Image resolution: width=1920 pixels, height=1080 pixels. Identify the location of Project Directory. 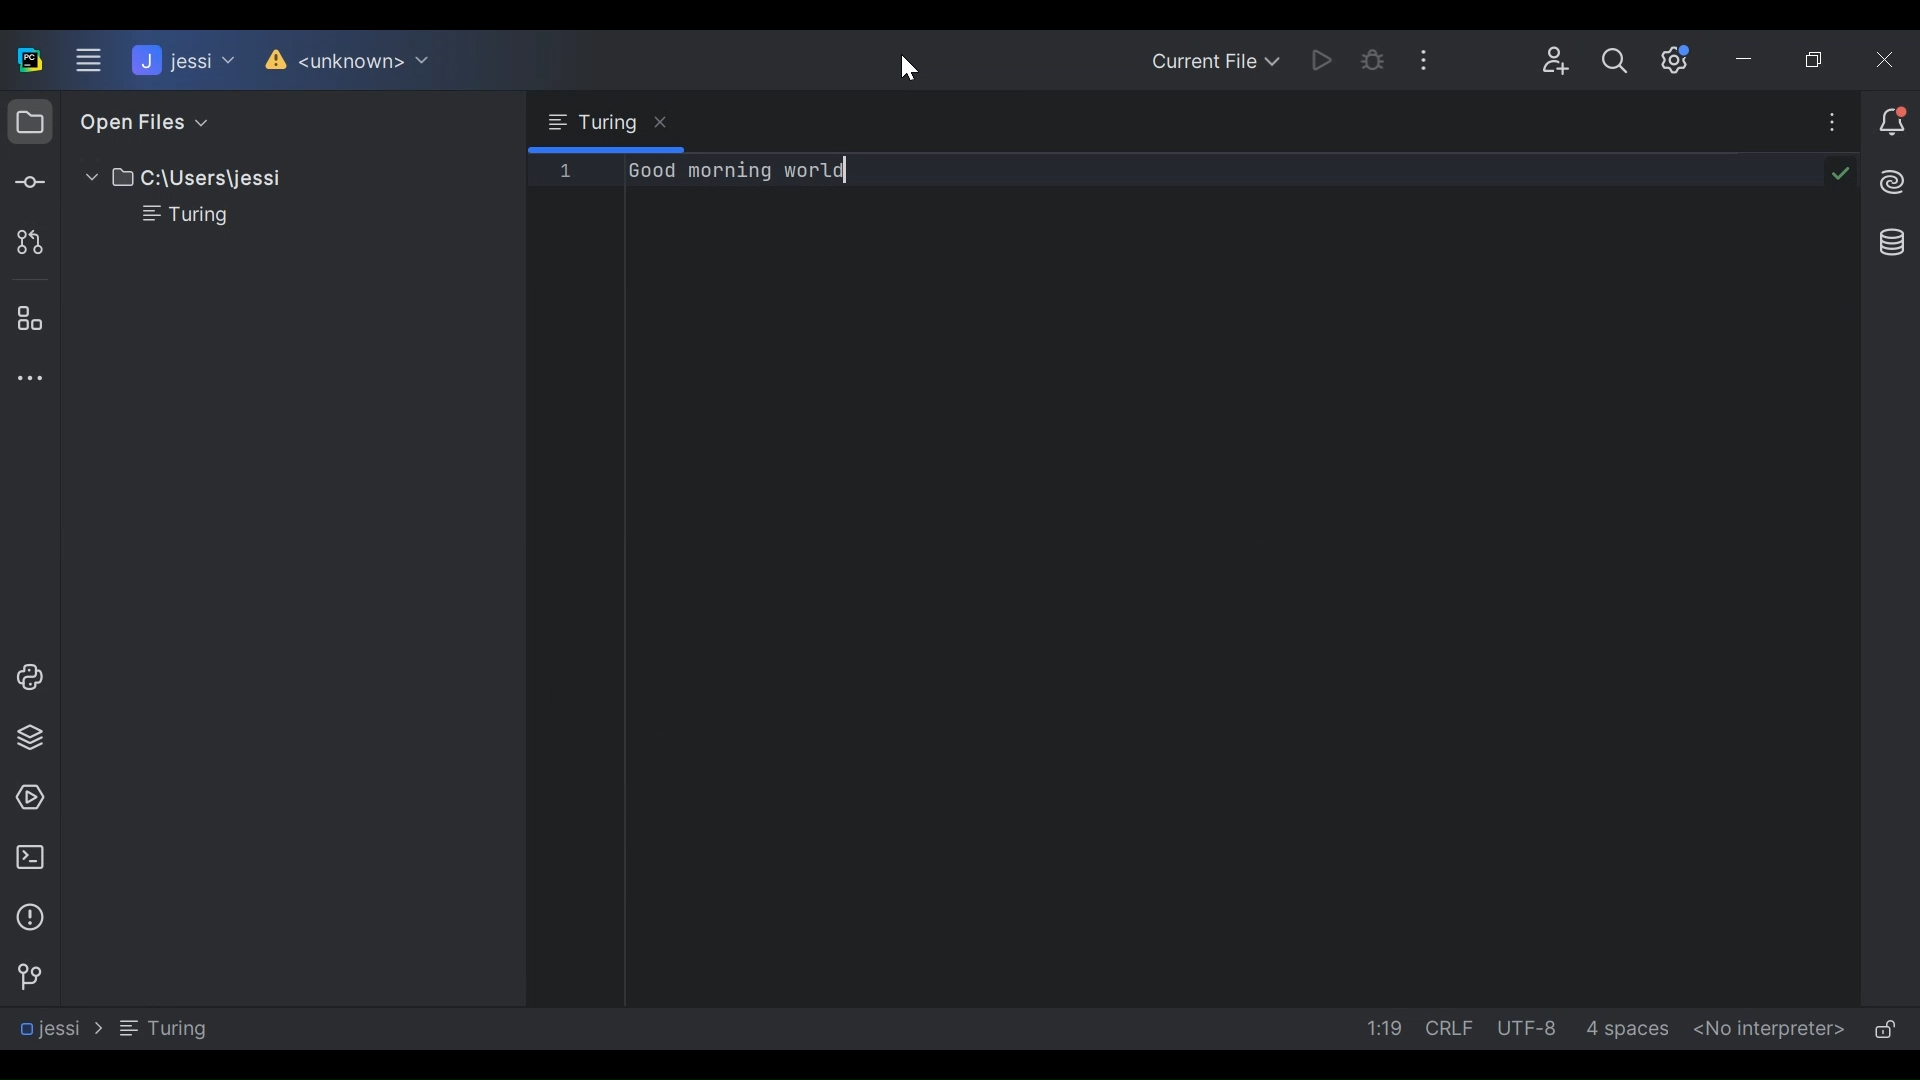
(174, 180).